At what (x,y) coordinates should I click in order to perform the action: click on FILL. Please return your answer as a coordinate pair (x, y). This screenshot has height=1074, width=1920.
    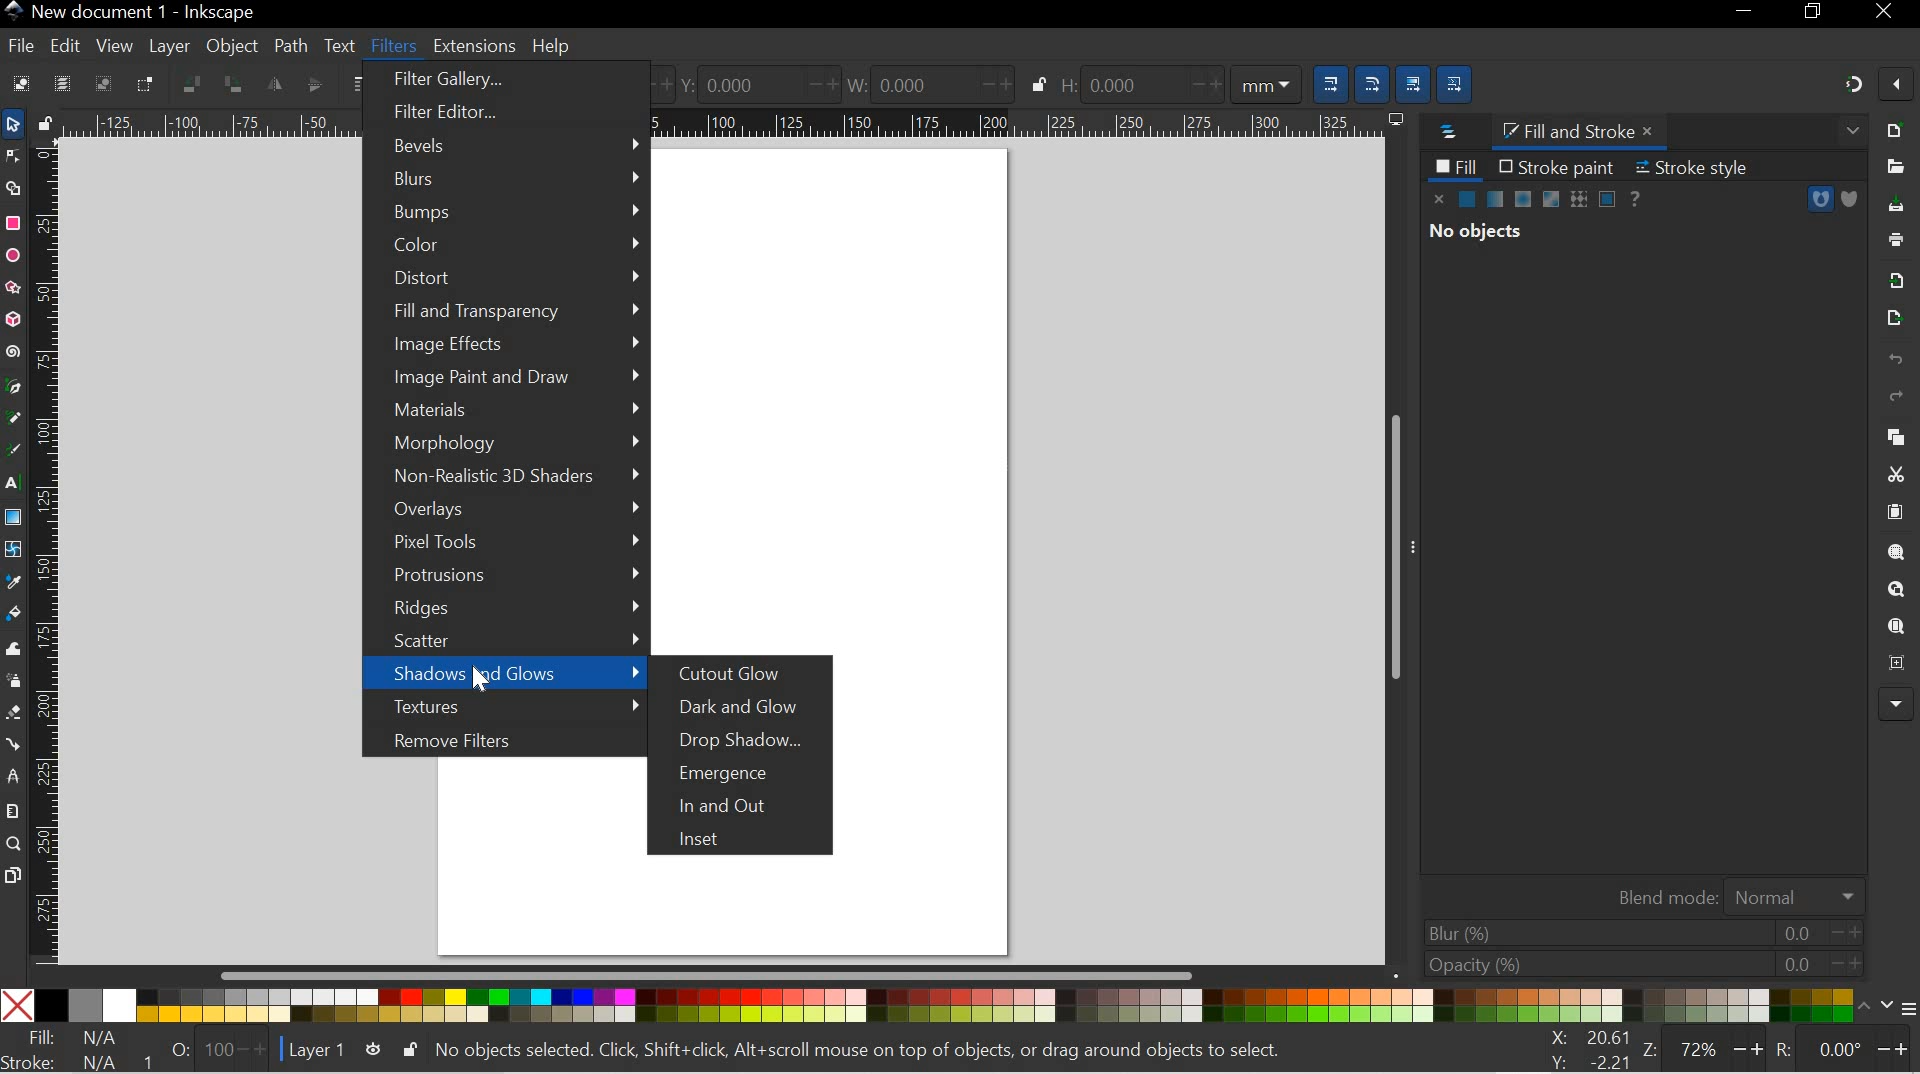
    Looking at the image, I should click on (1456, 166).